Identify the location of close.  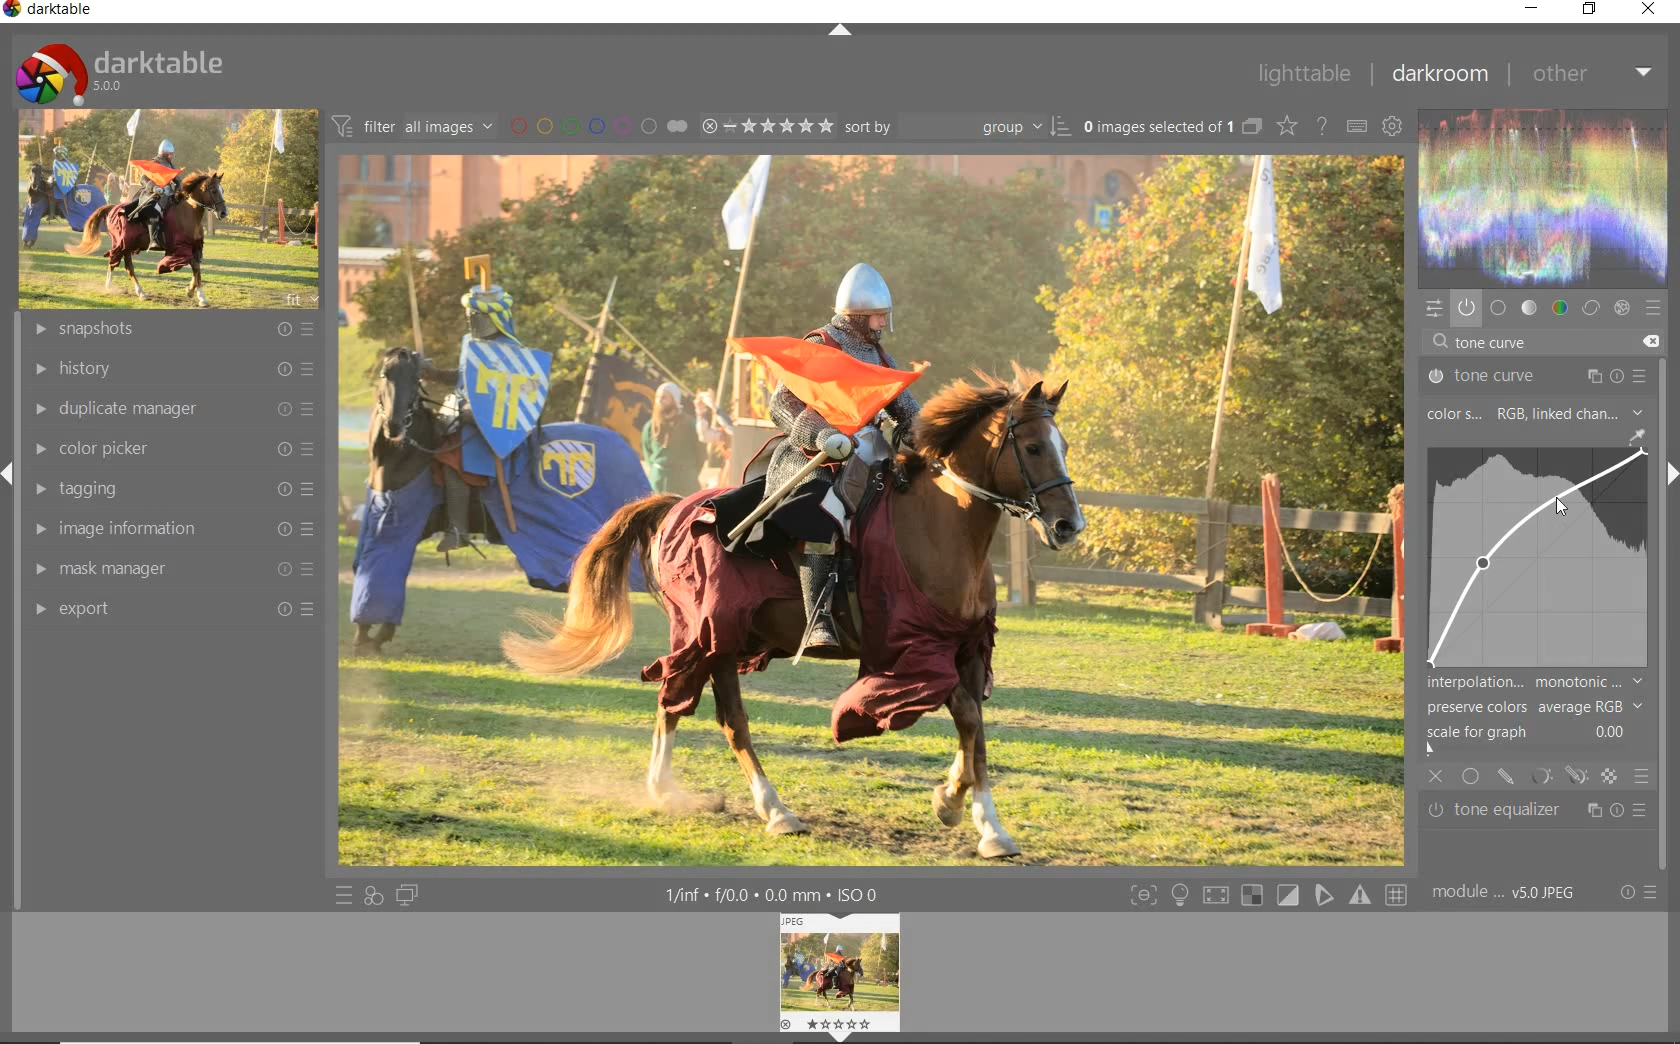
(1650, 10).